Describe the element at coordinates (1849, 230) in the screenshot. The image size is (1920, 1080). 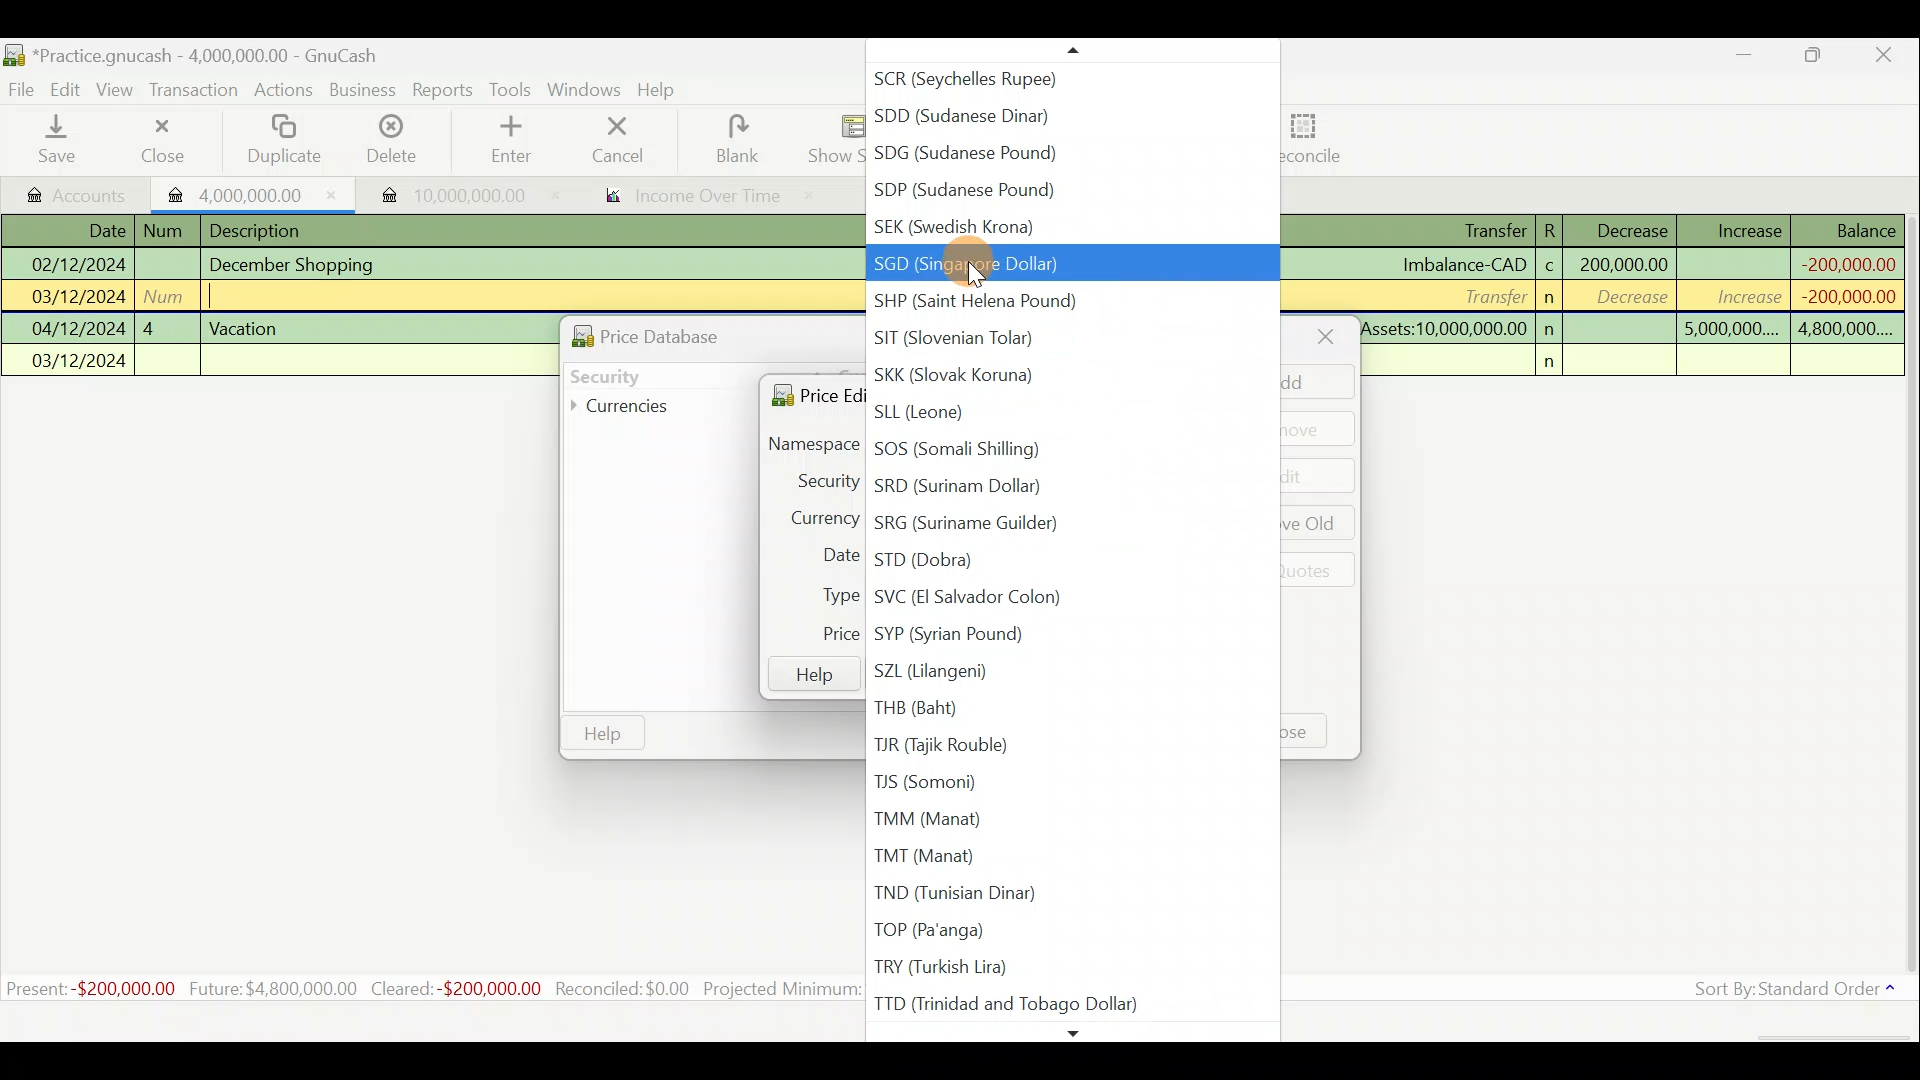
I see `Balance` at that location.